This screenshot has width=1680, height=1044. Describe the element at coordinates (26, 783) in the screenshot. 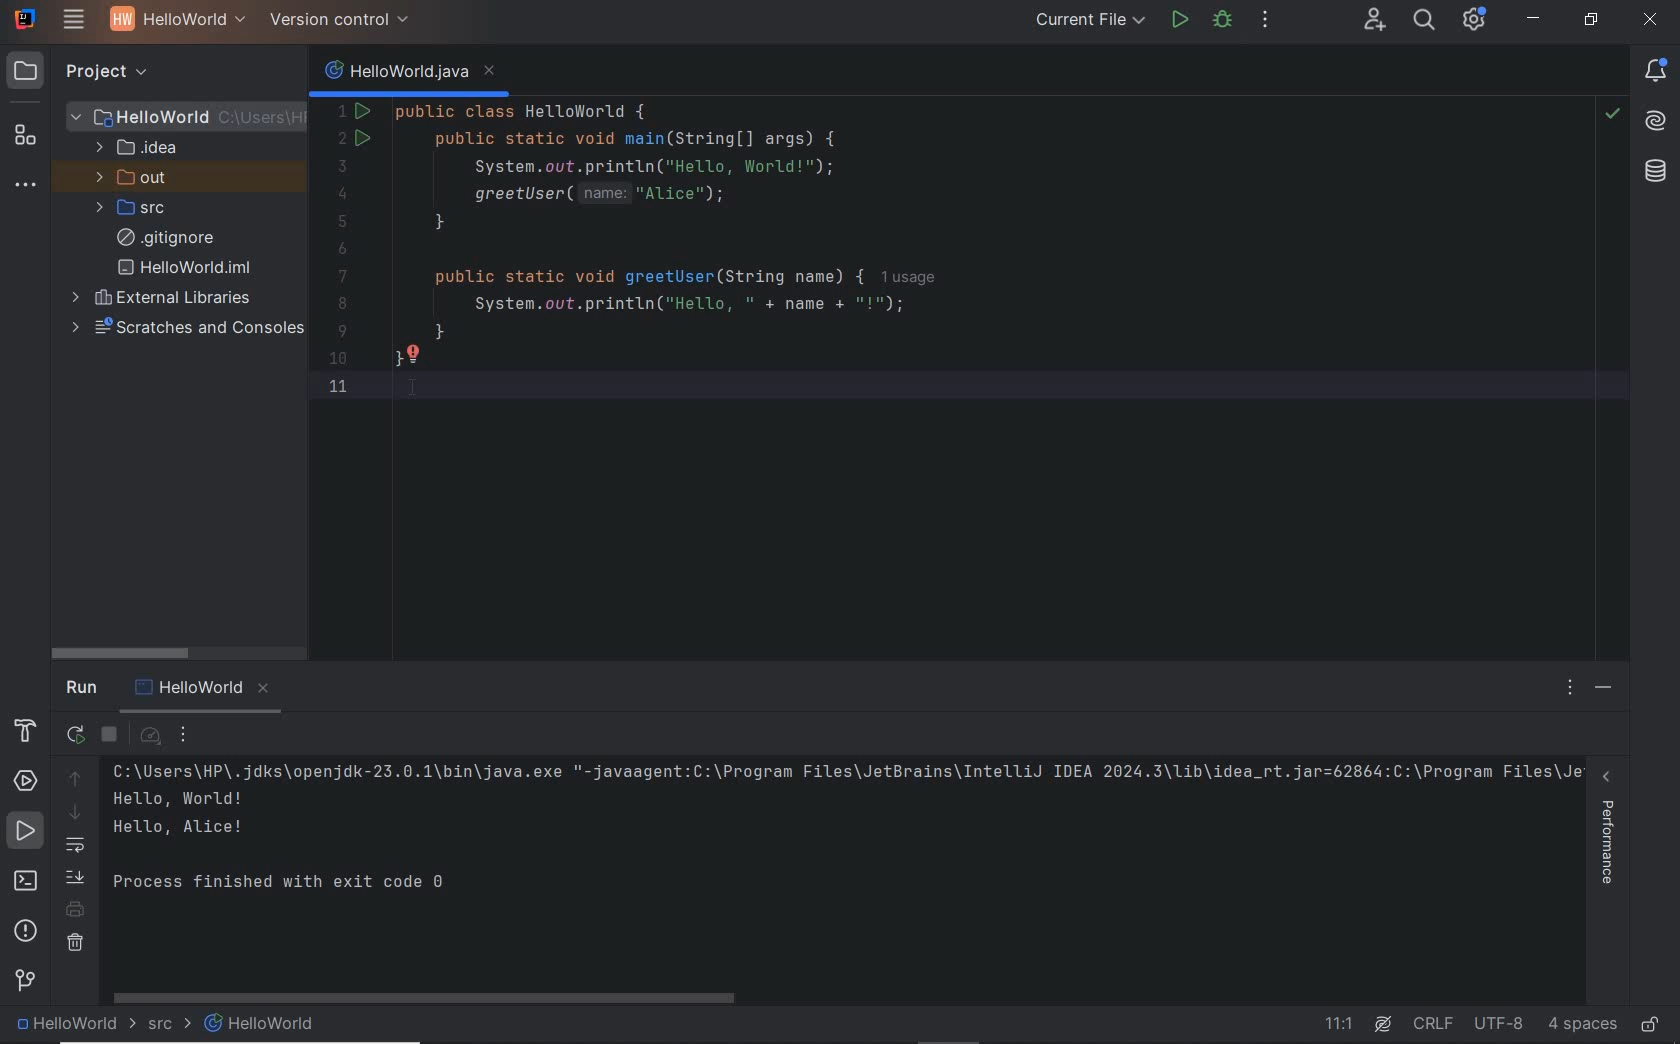

I see `services` at that location.